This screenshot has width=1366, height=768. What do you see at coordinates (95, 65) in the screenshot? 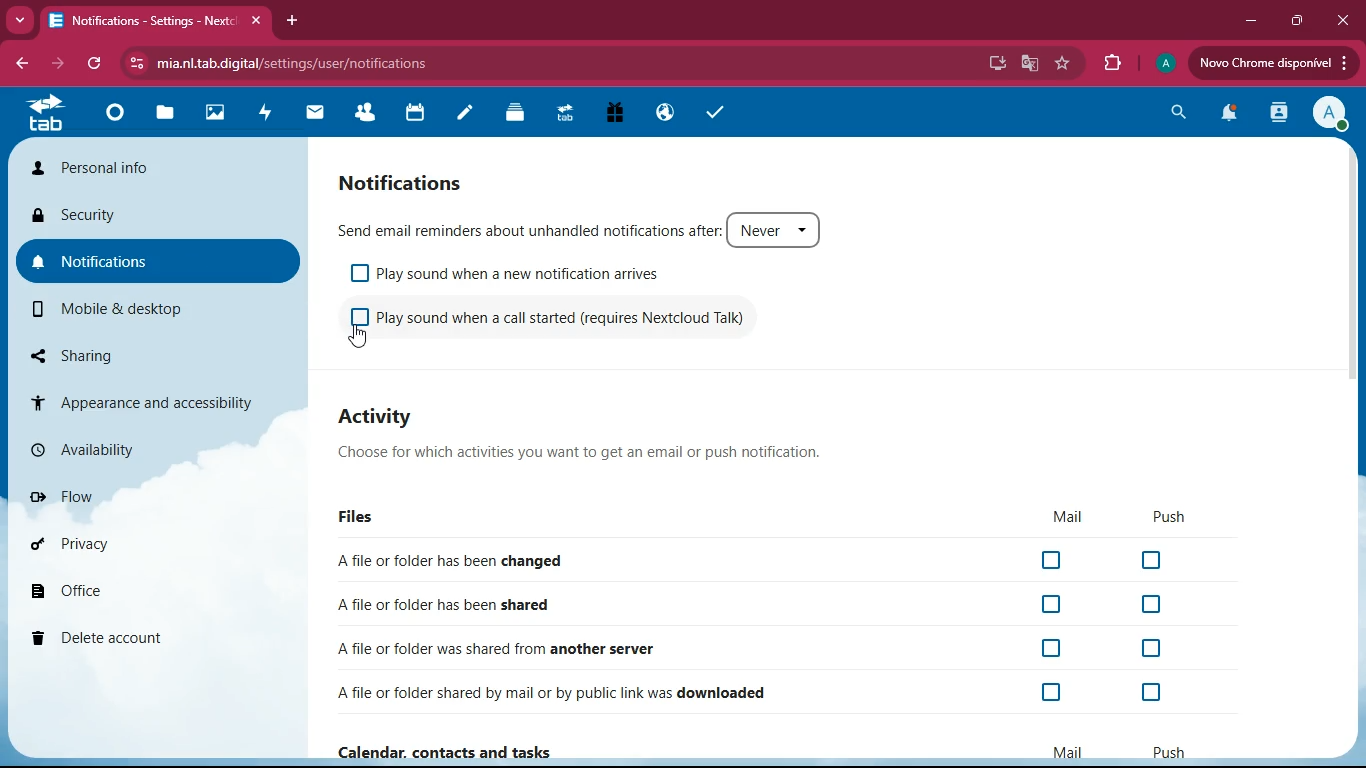
I see `refresh` at bounding box center [95, 65].